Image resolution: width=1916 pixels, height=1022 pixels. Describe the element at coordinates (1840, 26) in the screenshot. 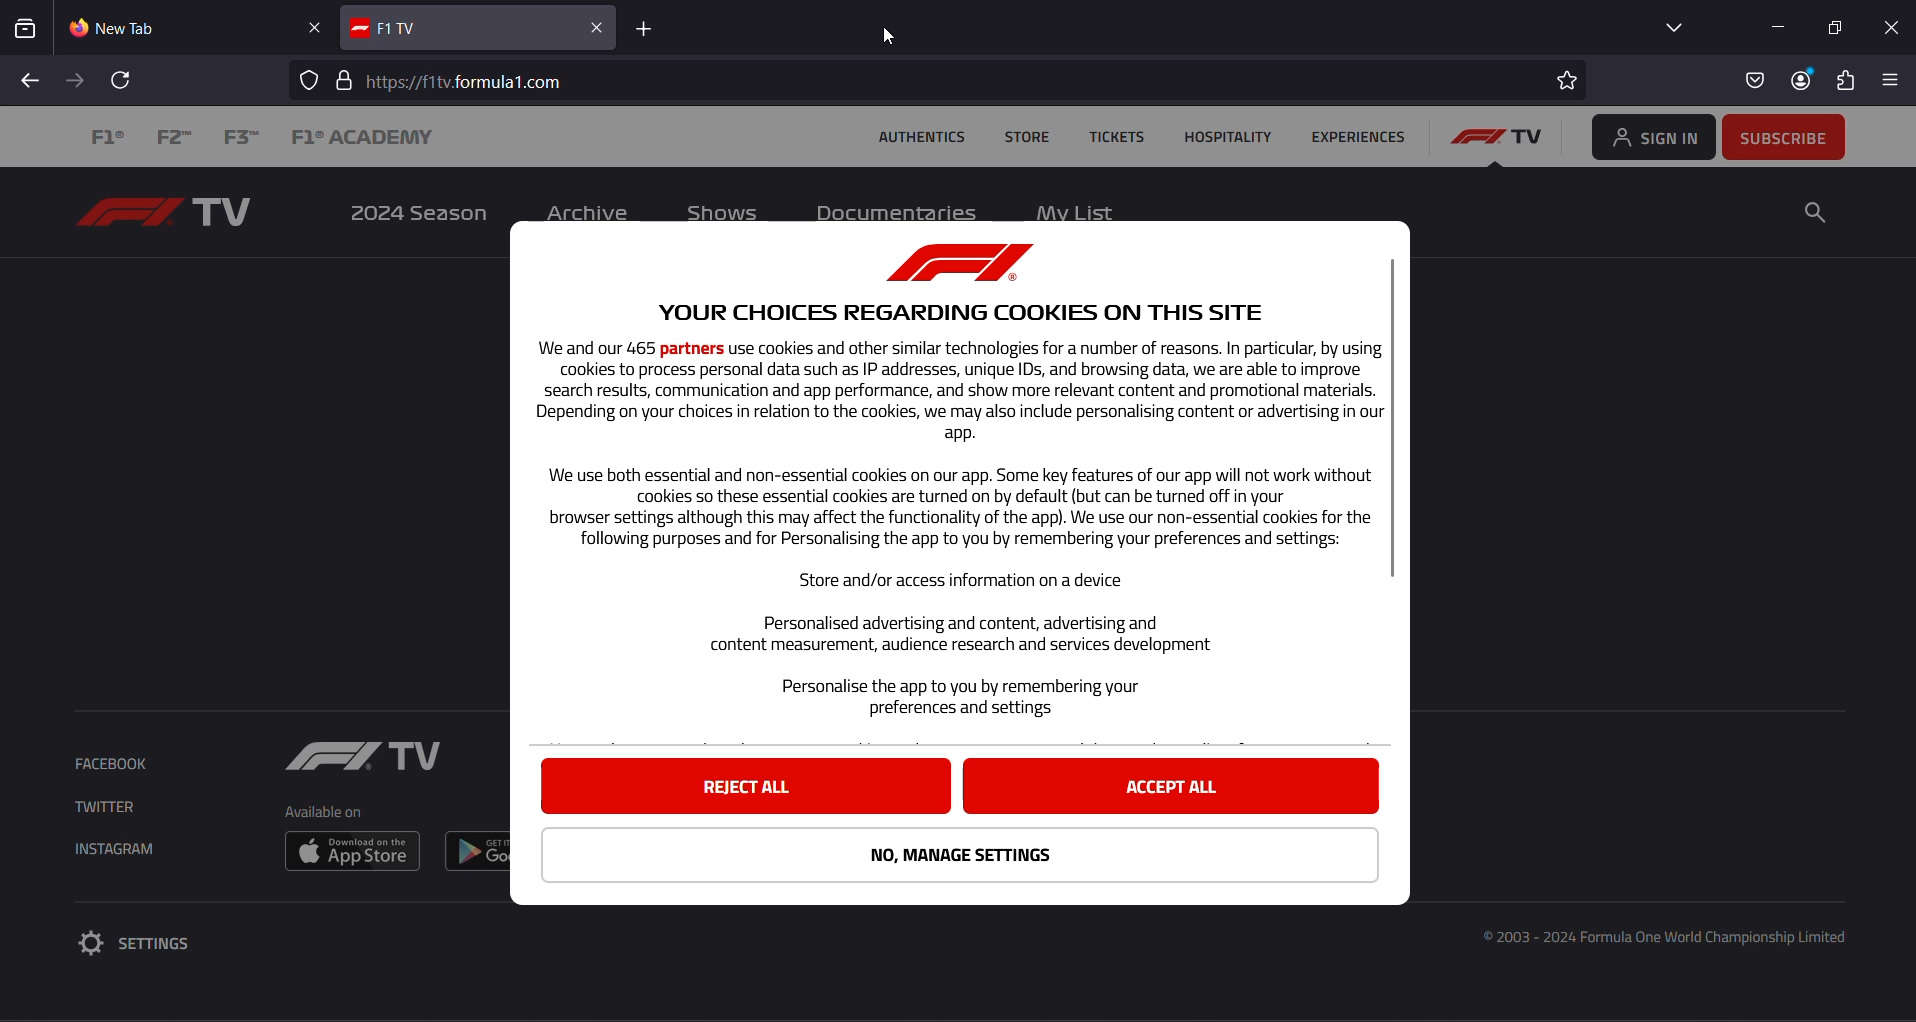

I see `maximize` at that location.